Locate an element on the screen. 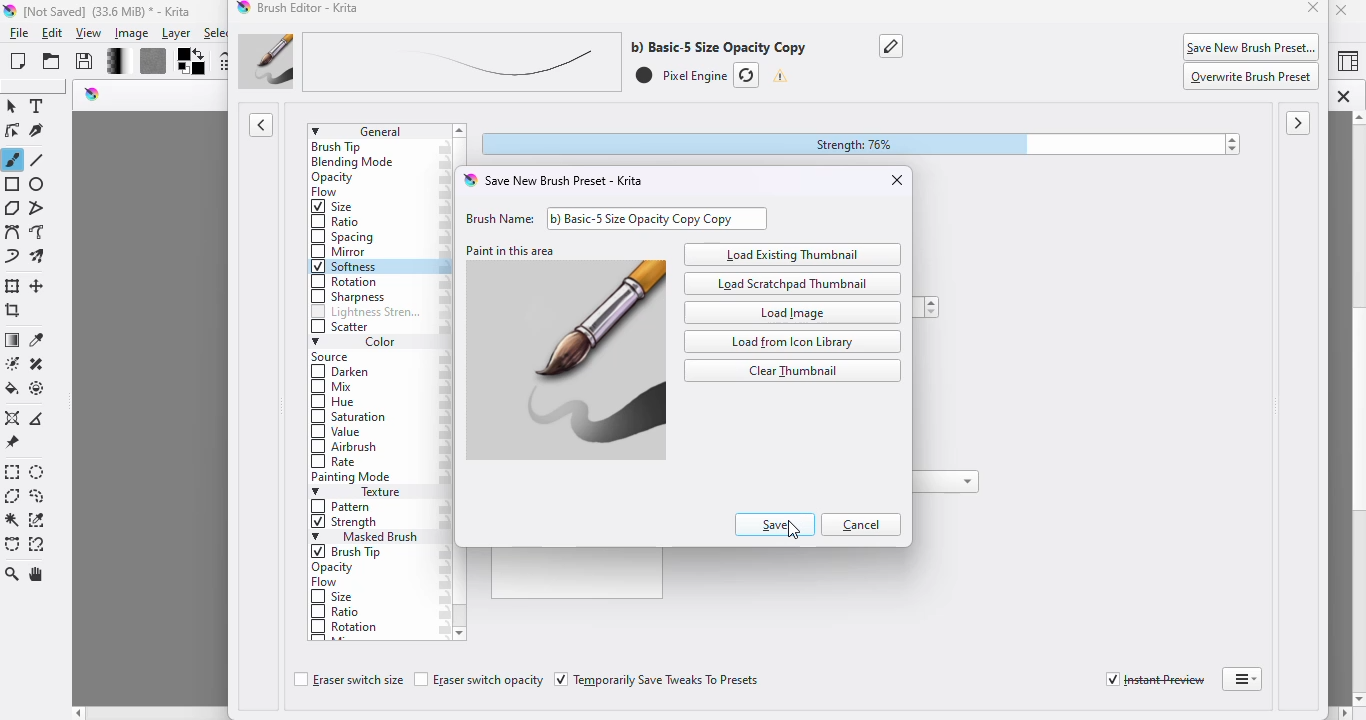  rectangle tool is located at coordinates (12, 184).